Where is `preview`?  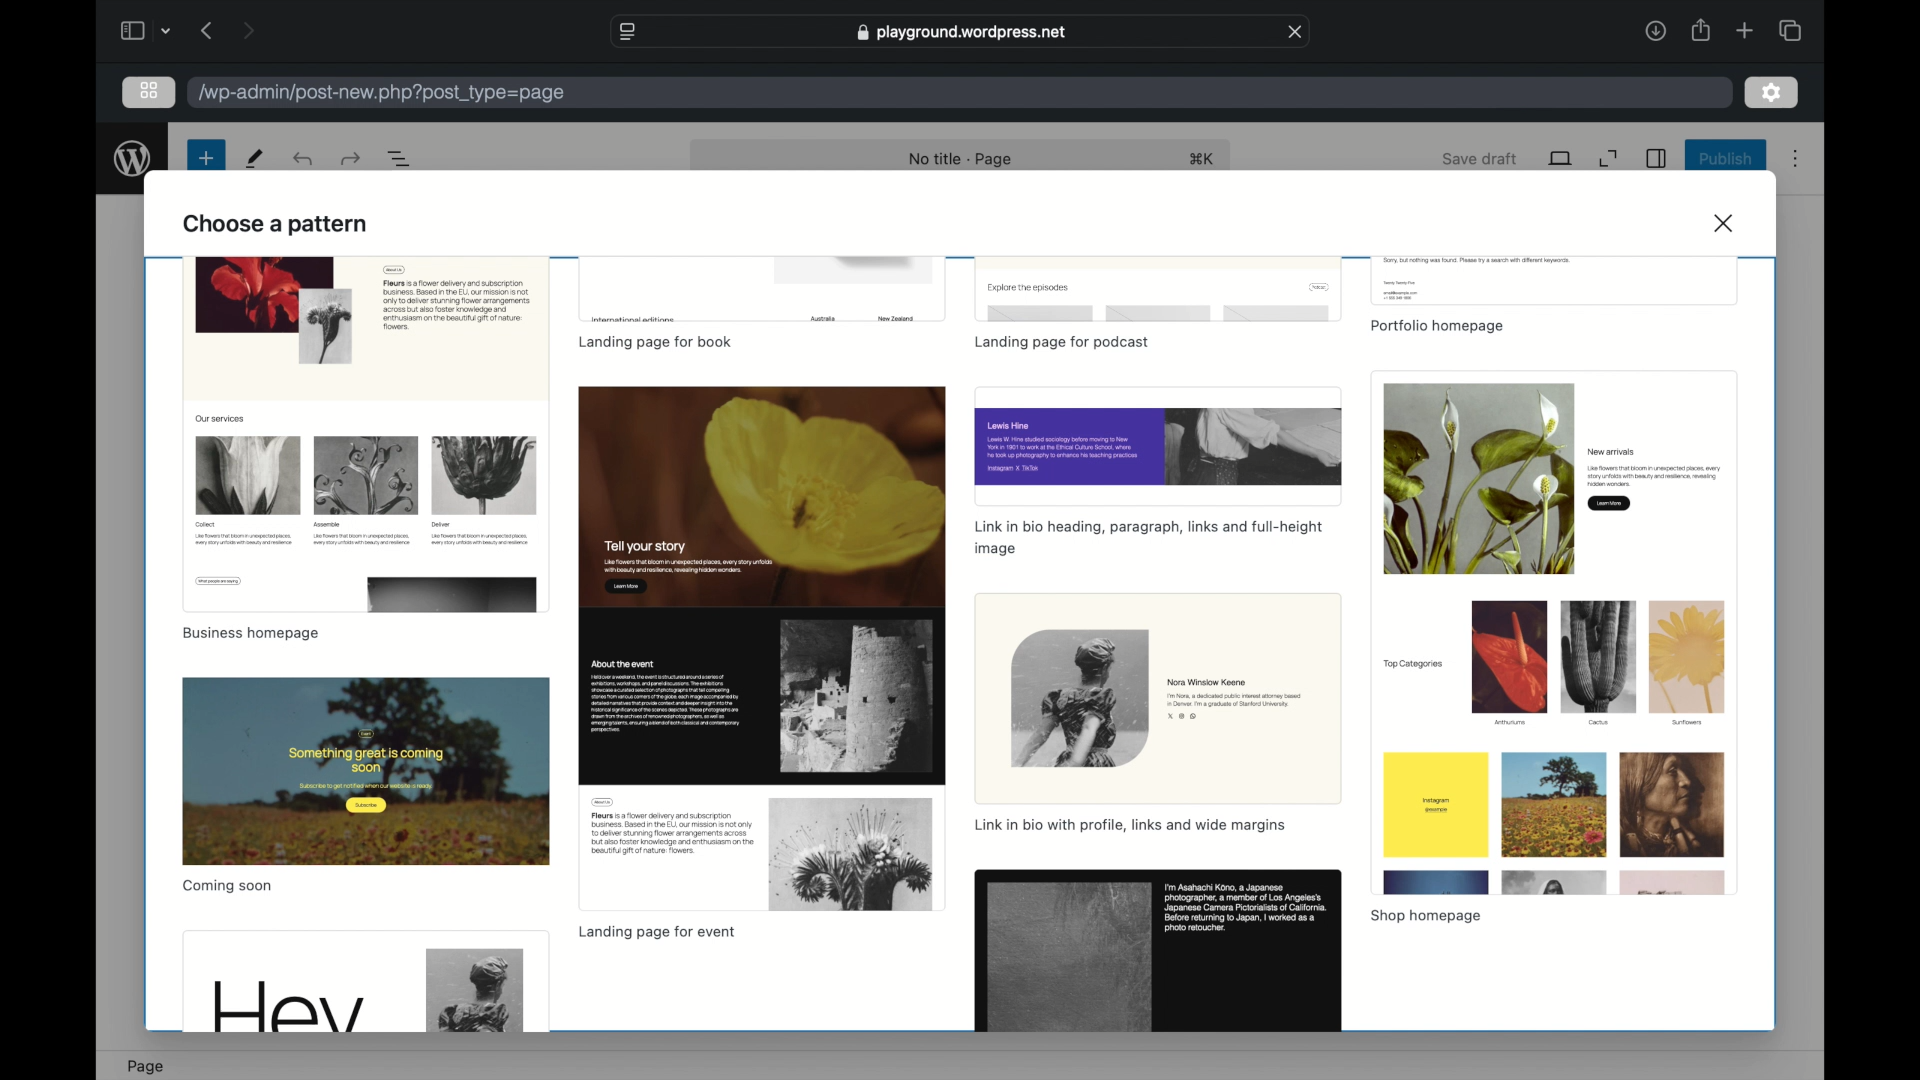
preview is located at coordinates (365, 981).